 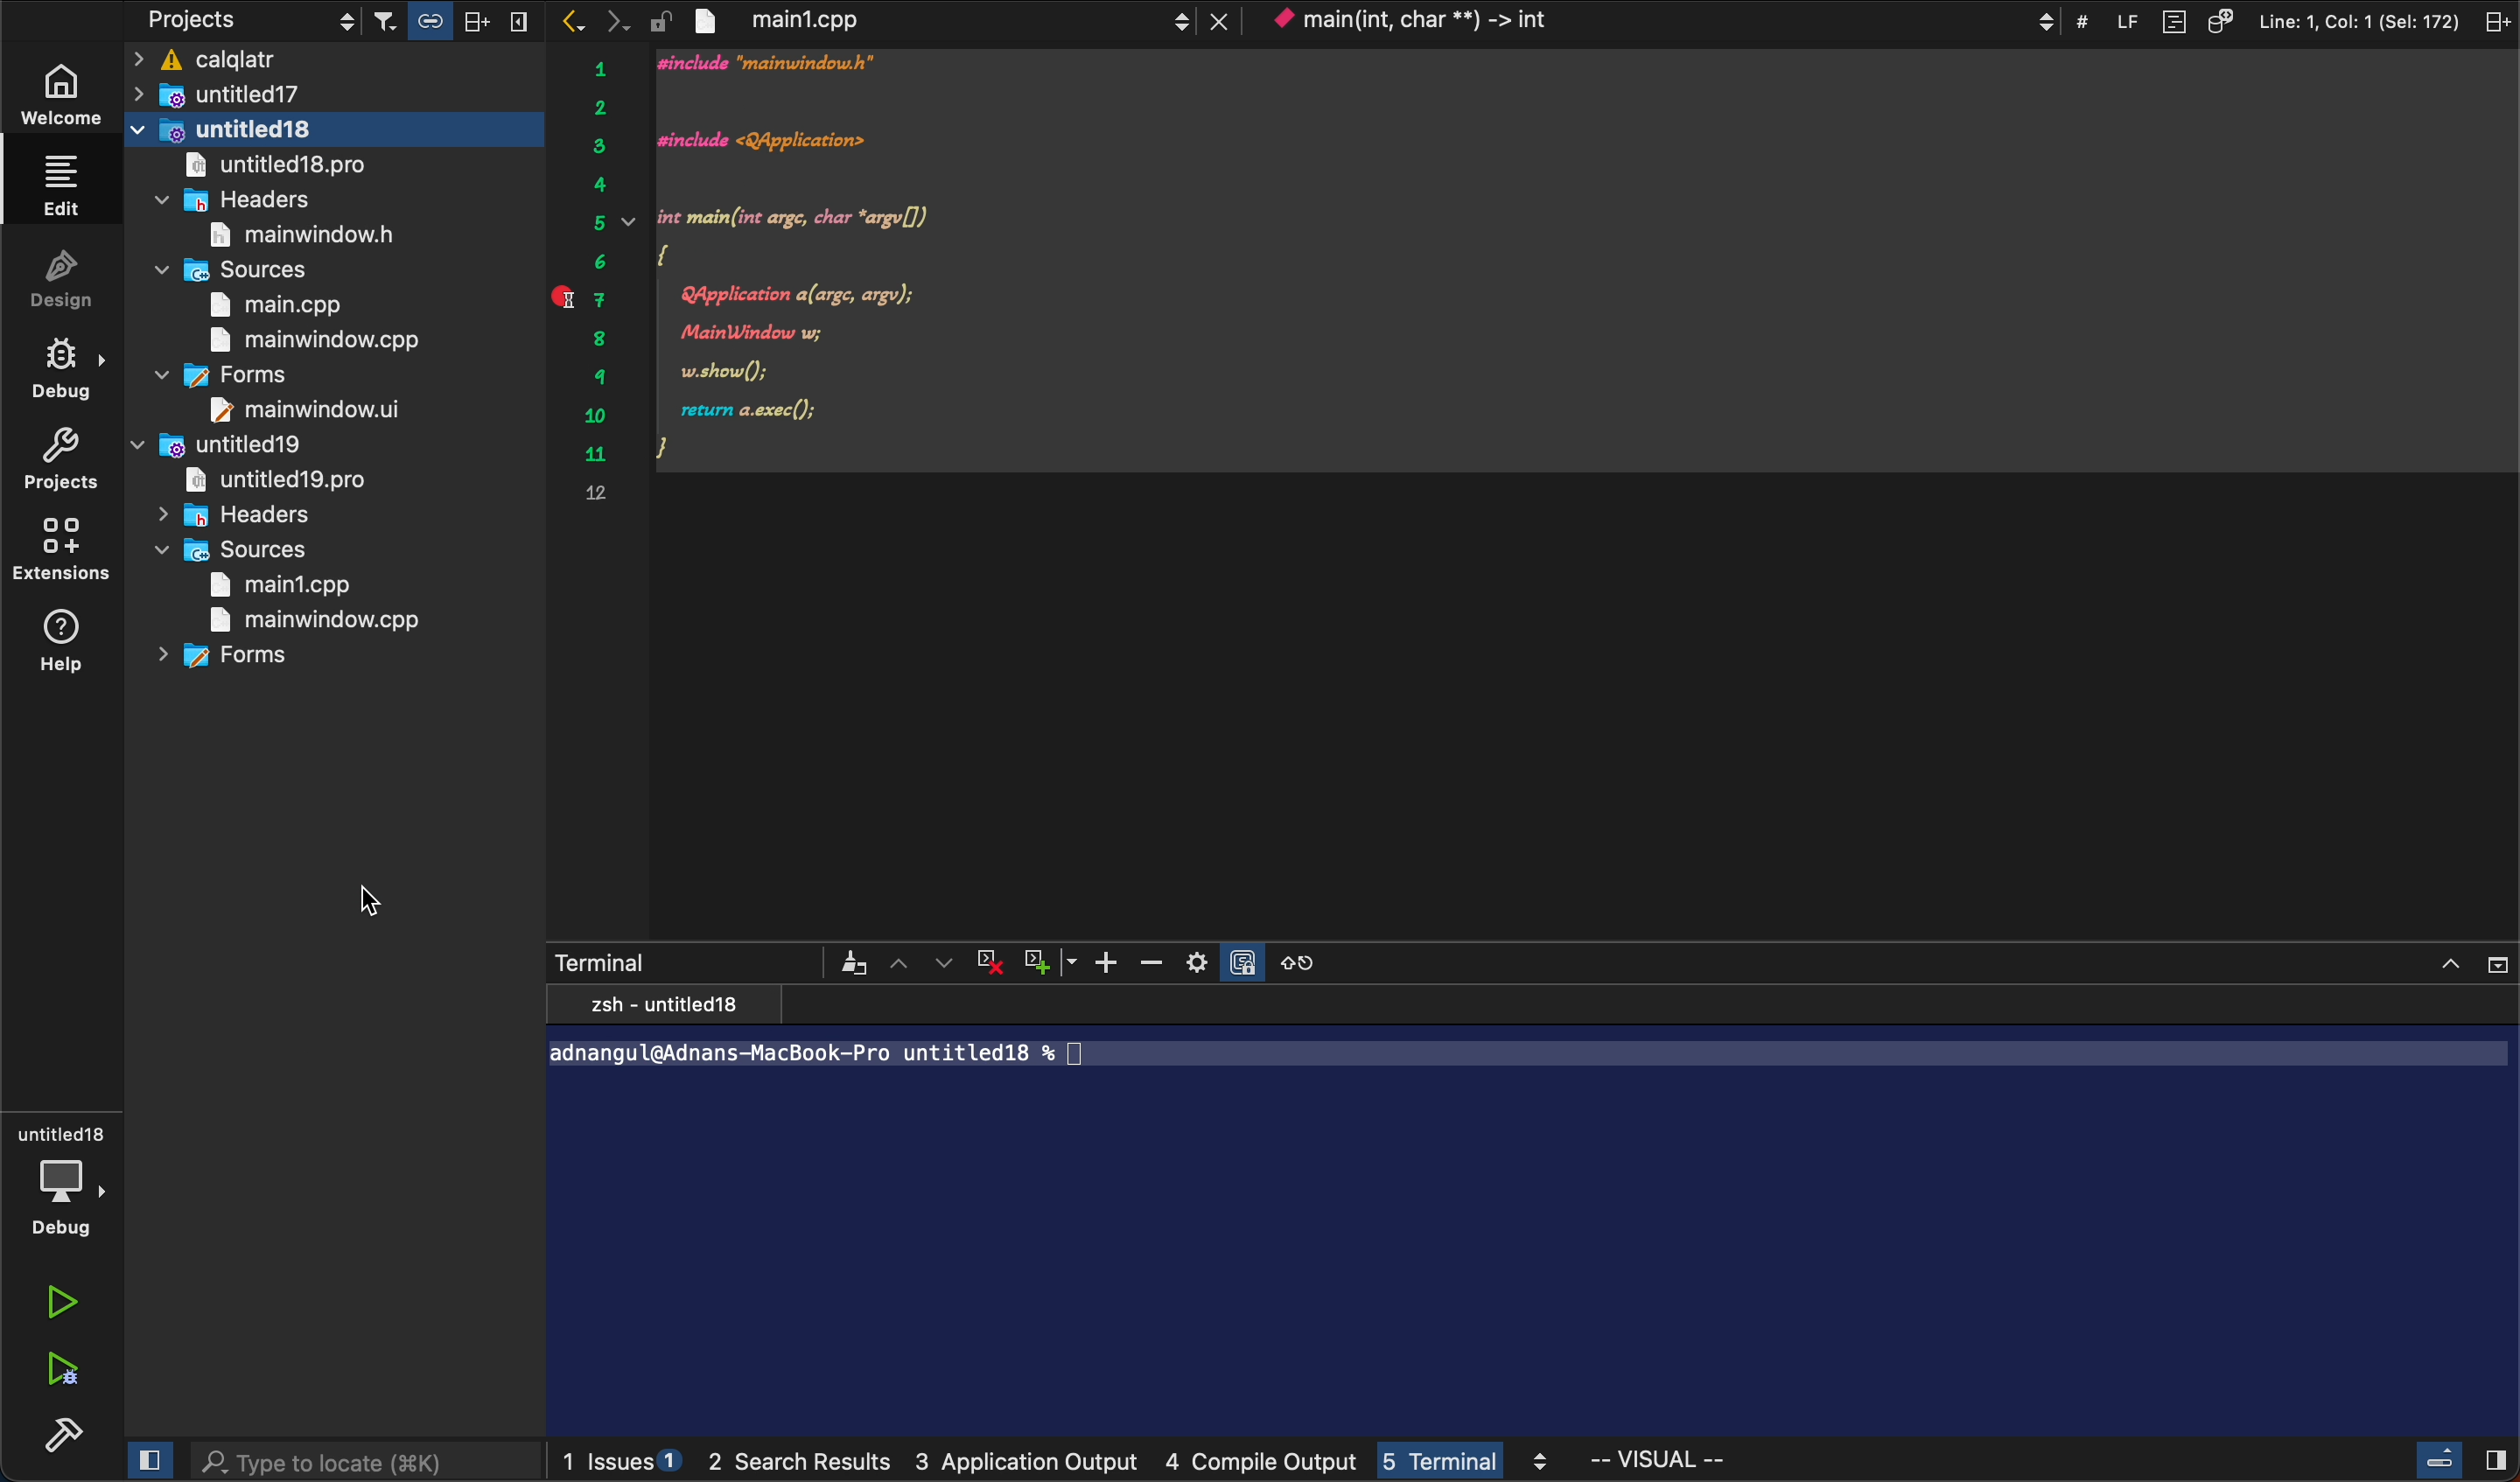 What do you see at coordinates (2359, 19) in the screenshot?
I see `Line: 1, Col: 1 (Sel: 172)` at bounding box center [2359, 19].